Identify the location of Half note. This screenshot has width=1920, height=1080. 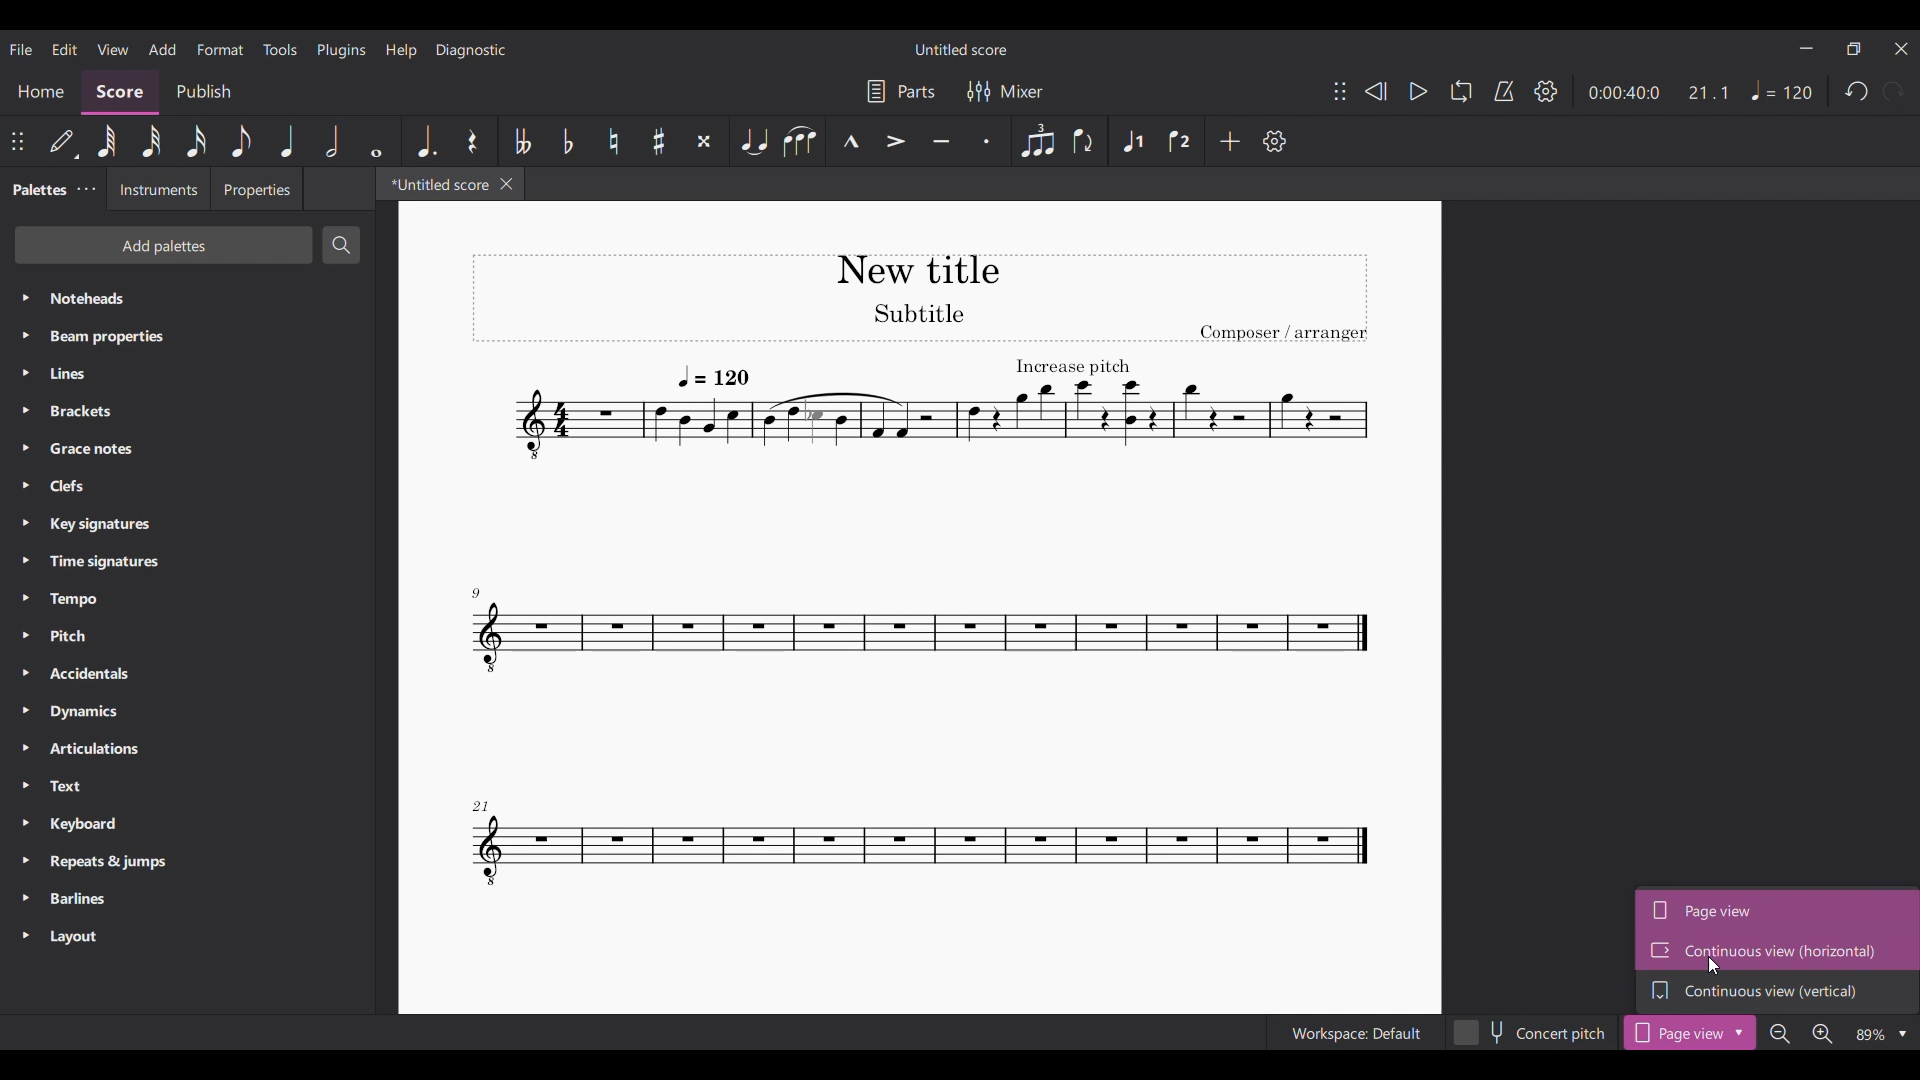
(332, 140).